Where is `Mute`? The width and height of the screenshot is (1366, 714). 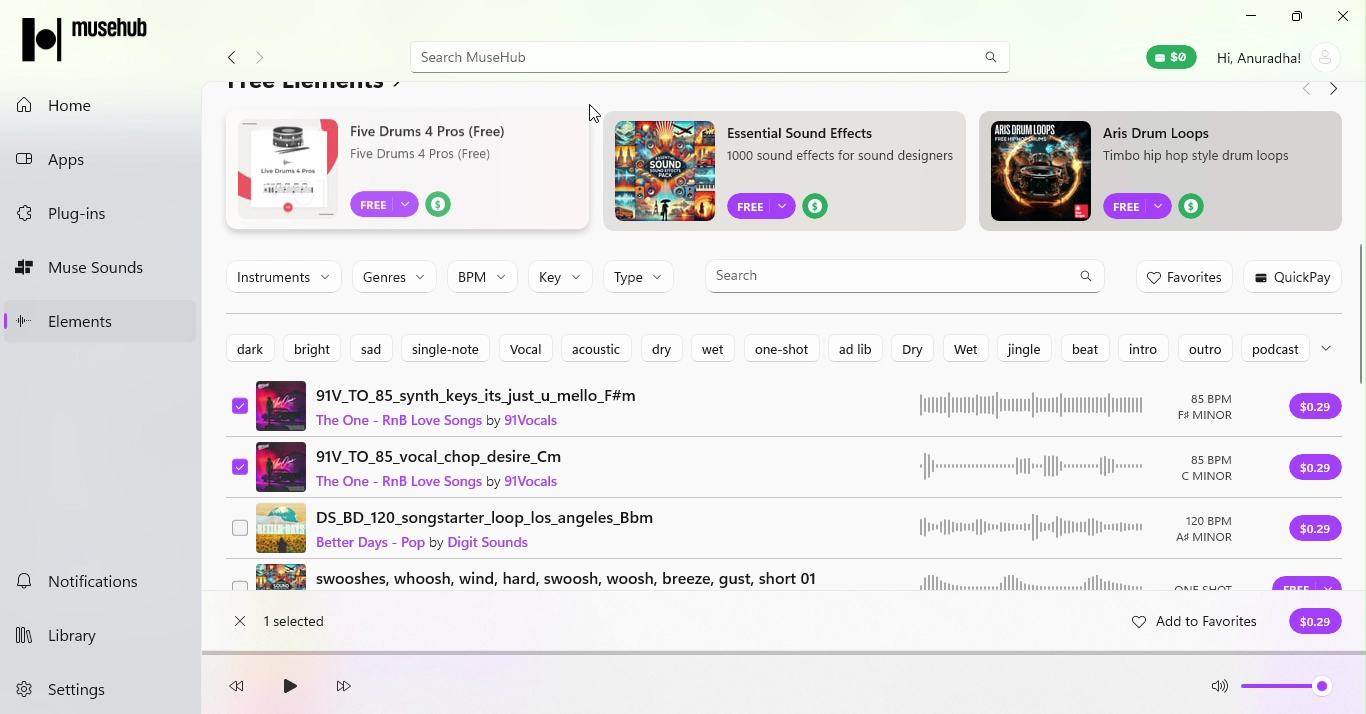 Mute is located at coordinates (1220, 690).